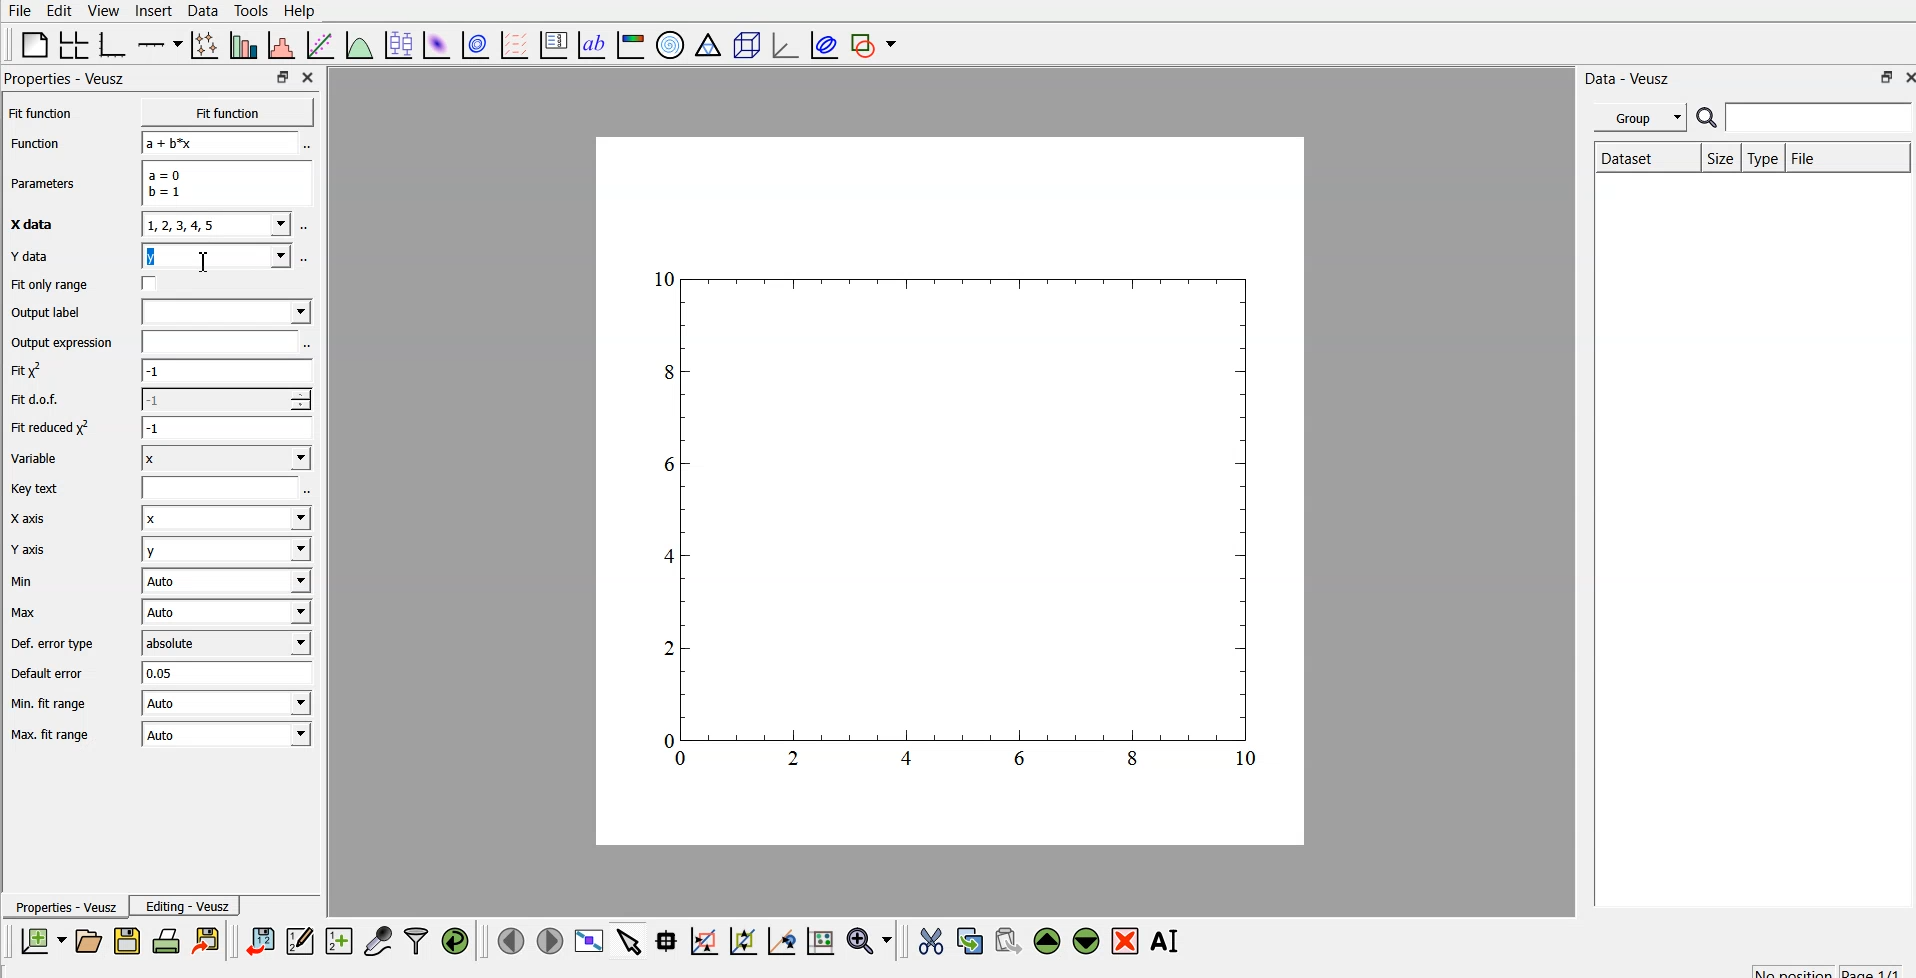  Describe the element at coordinates (205, 45) in the screenshot. I see `plot points` at that location.